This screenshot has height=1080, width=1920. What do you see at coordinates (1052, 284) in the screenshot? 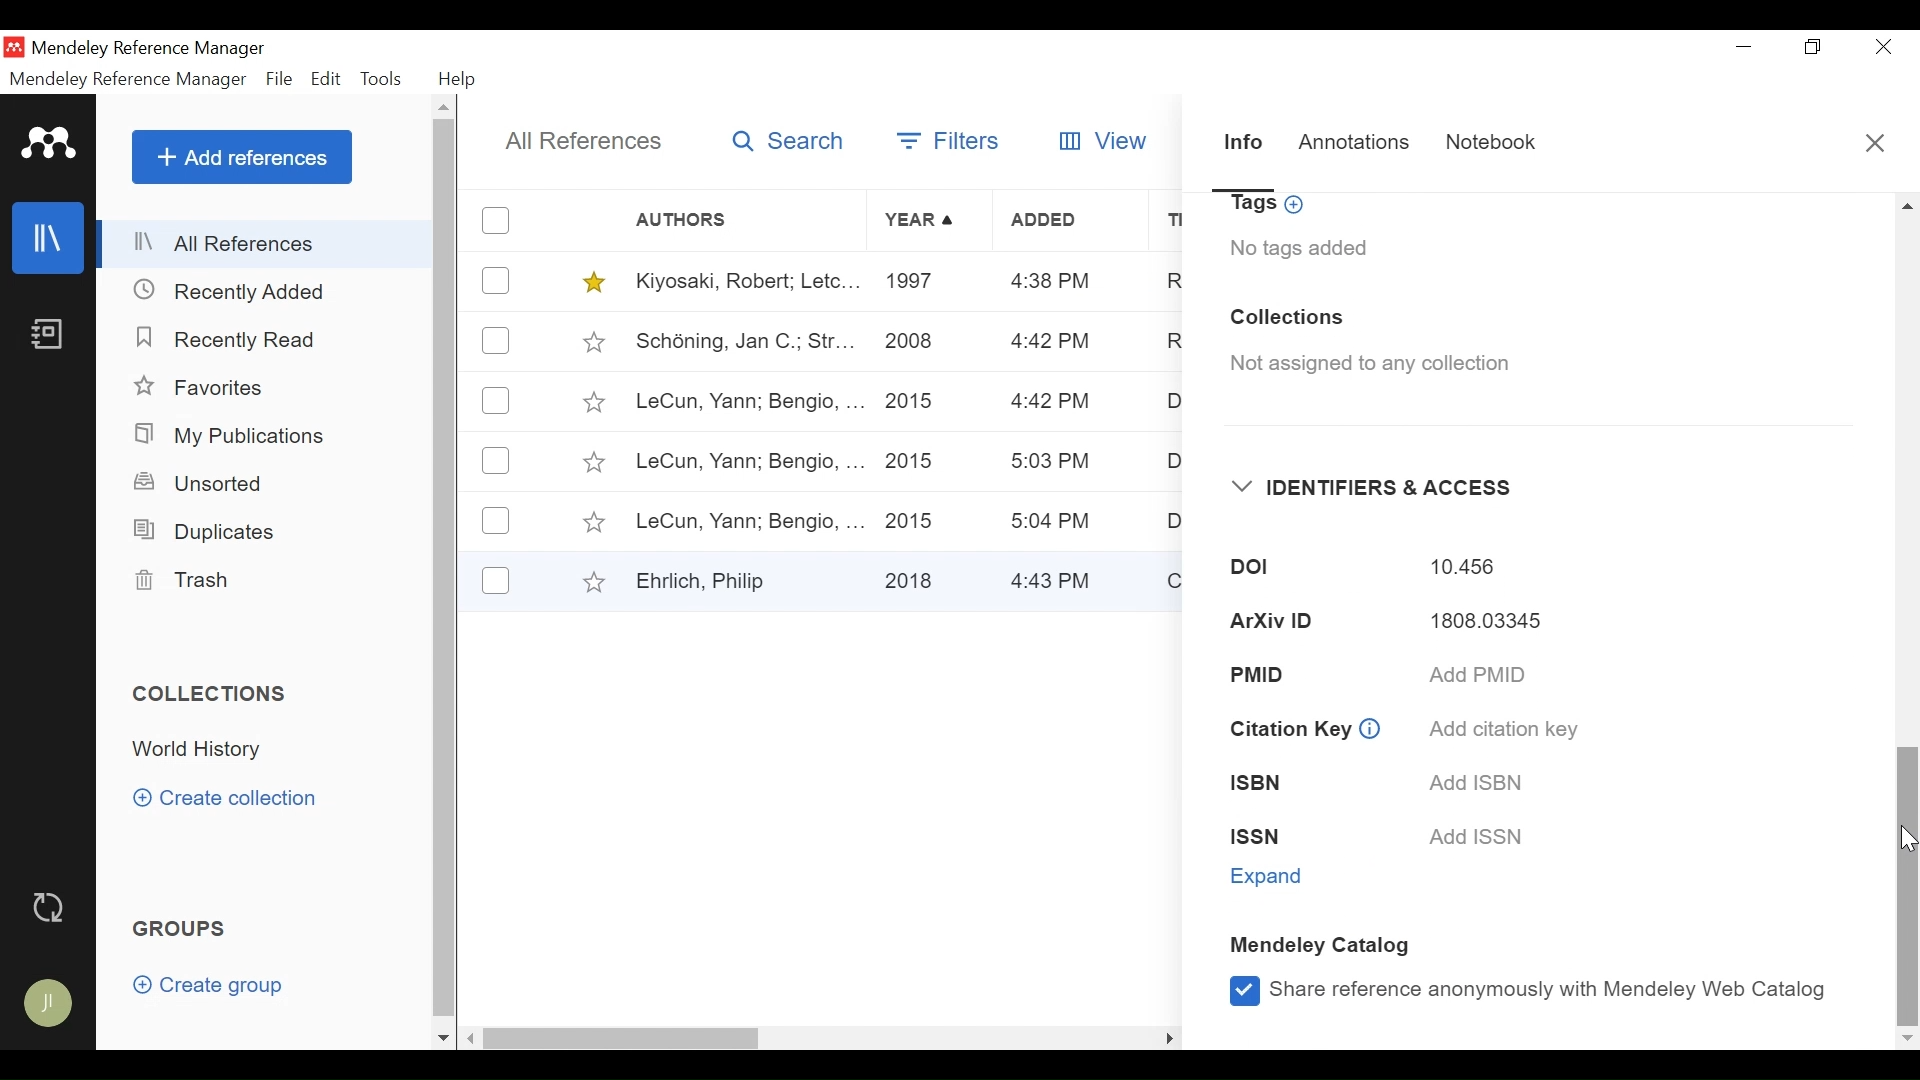
I see `4:38 PM` at bounding box center [1052, 284].